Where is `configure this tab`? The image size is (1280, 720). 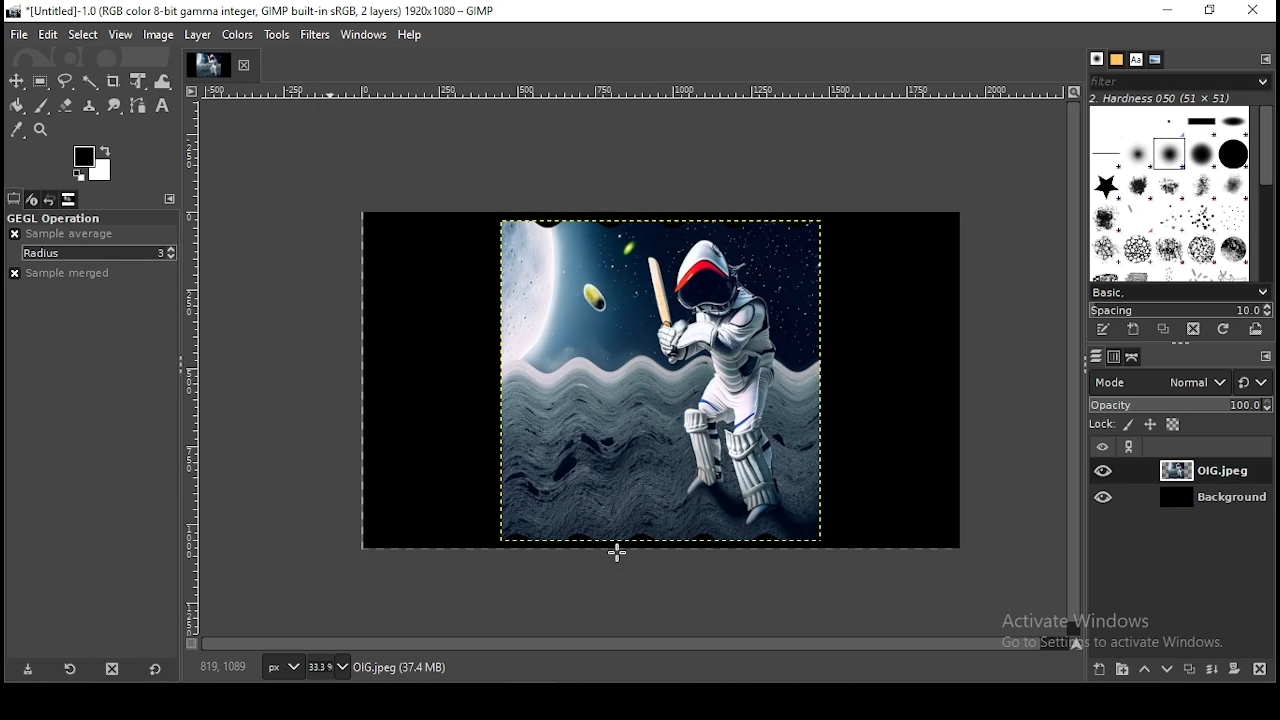 configure this tab is located at coordinates (1266, 354).